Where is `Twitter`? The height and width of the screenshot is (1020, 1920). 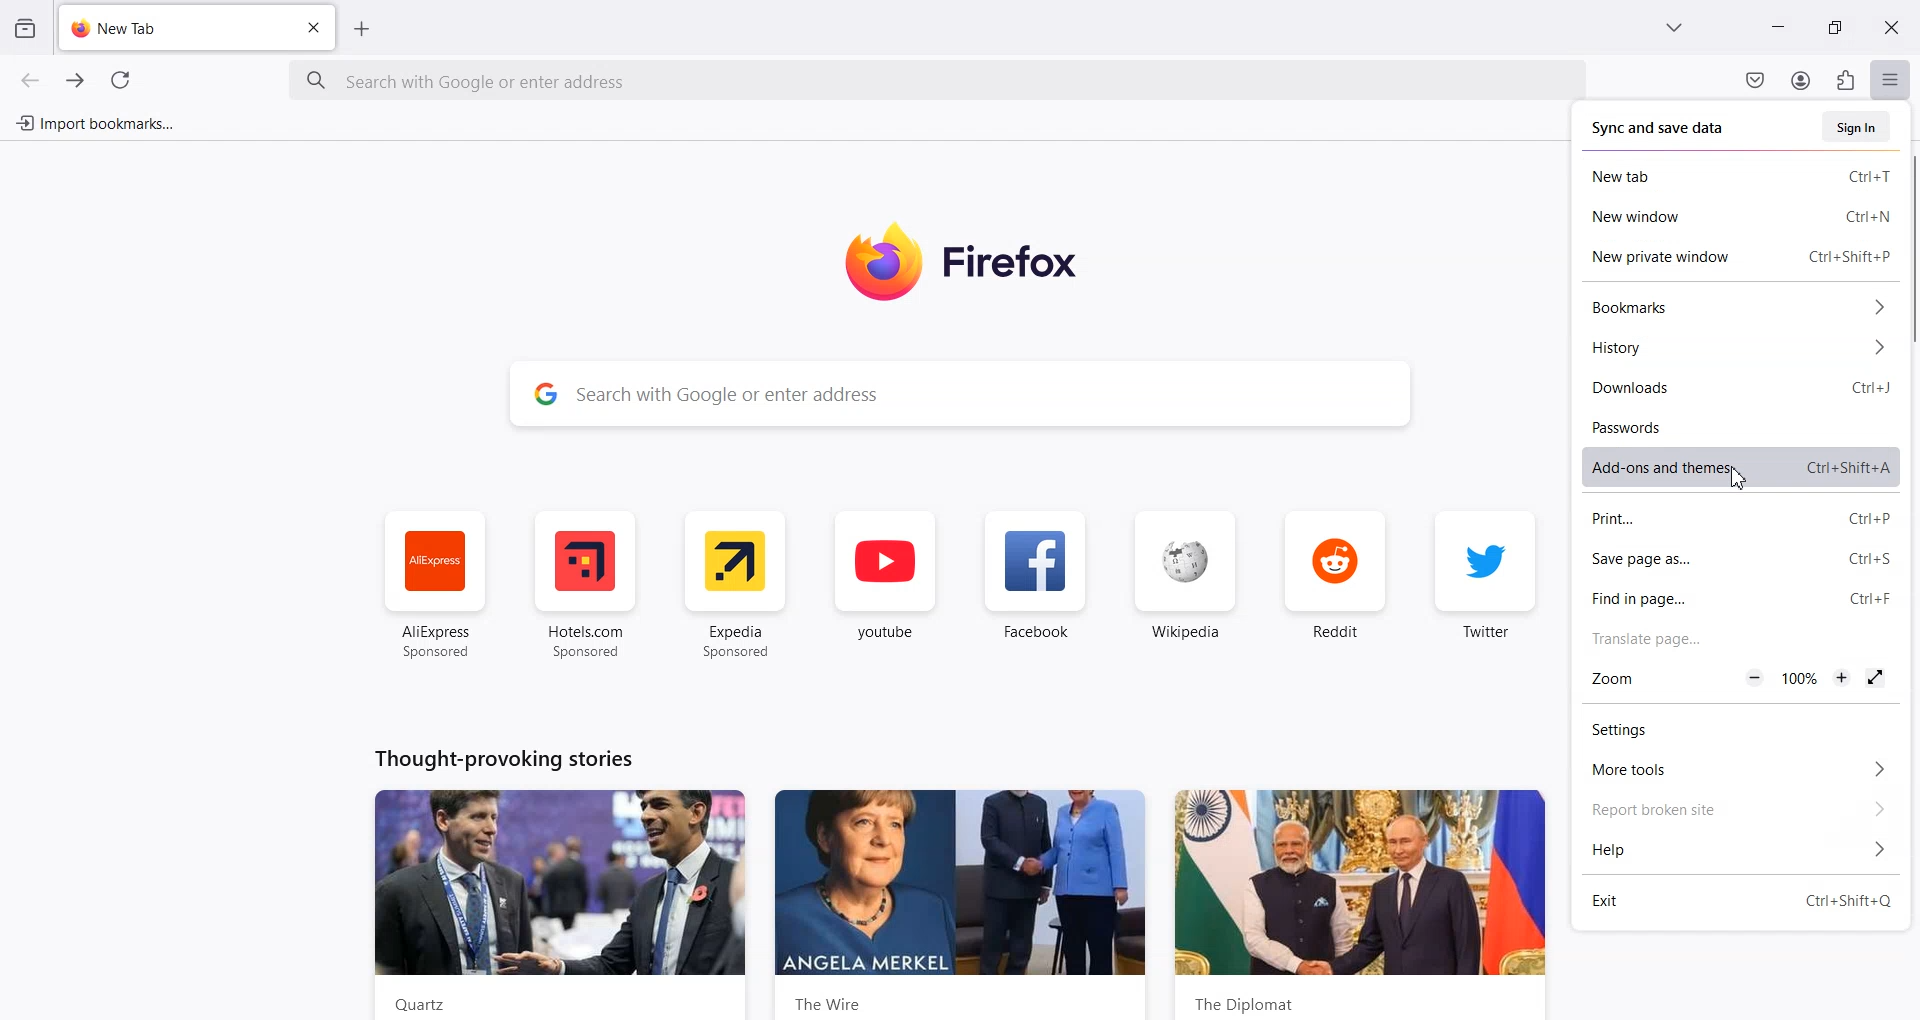
Twitter is located at coordinates (1486, 580).